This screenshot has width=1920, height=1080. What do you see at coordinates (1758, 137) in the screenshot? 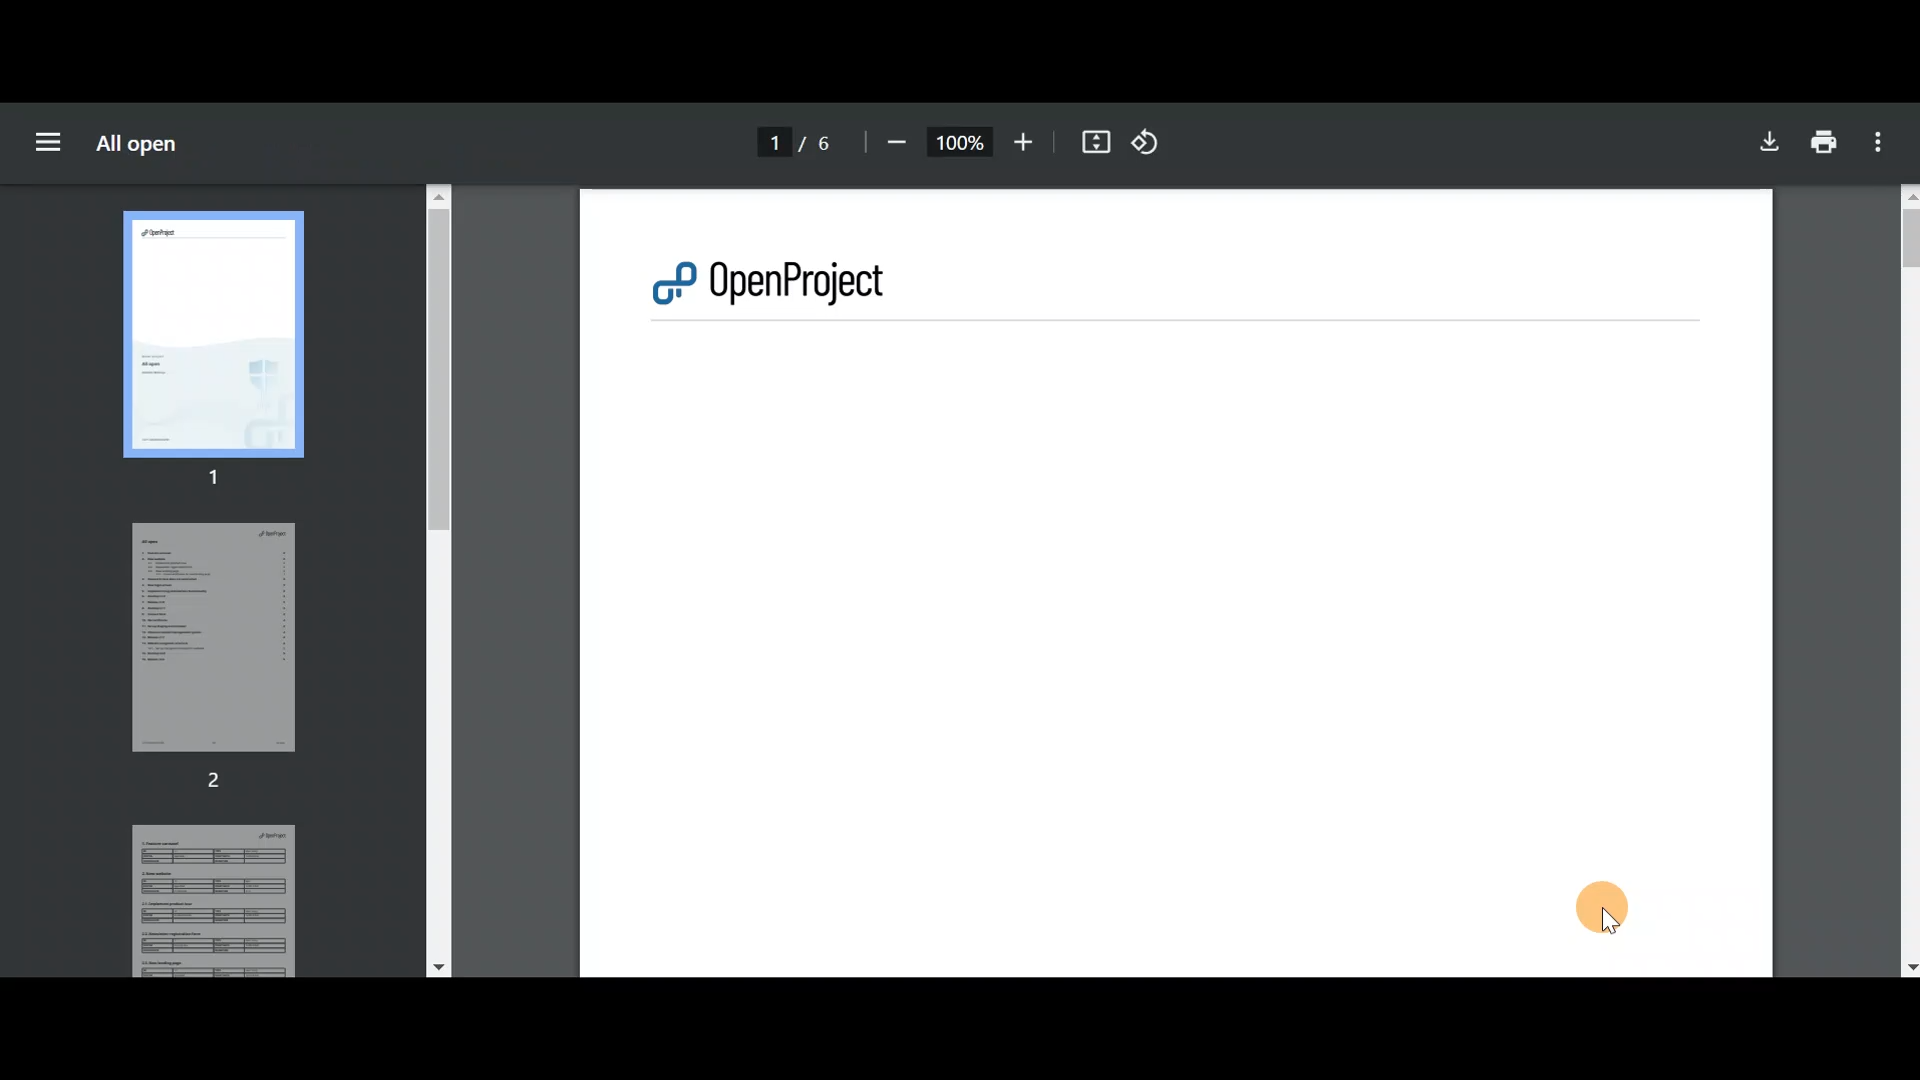
I see `Download` at bounding box center [1758, 137].